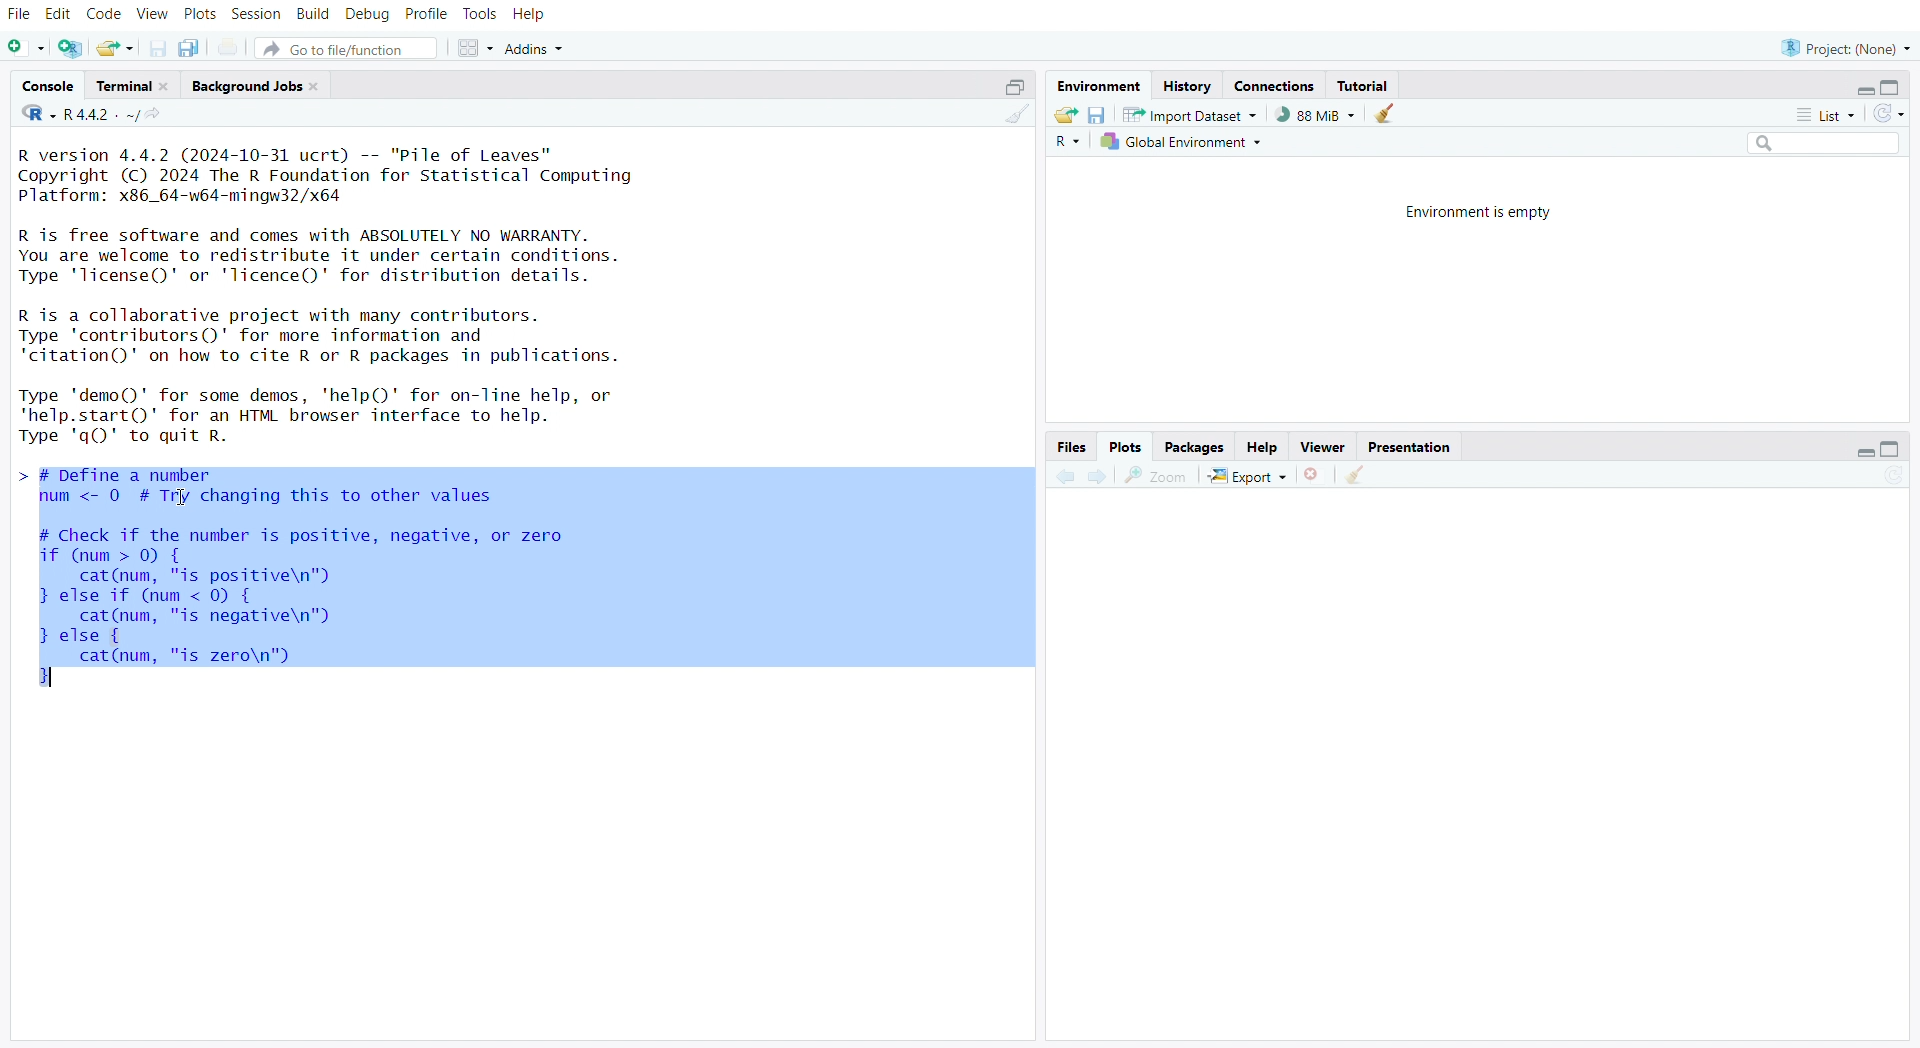 The image size is (1920, 1048). Describe the element at coordinates (1357, 475) in the screenshot. I see `clear all plot` at that location.